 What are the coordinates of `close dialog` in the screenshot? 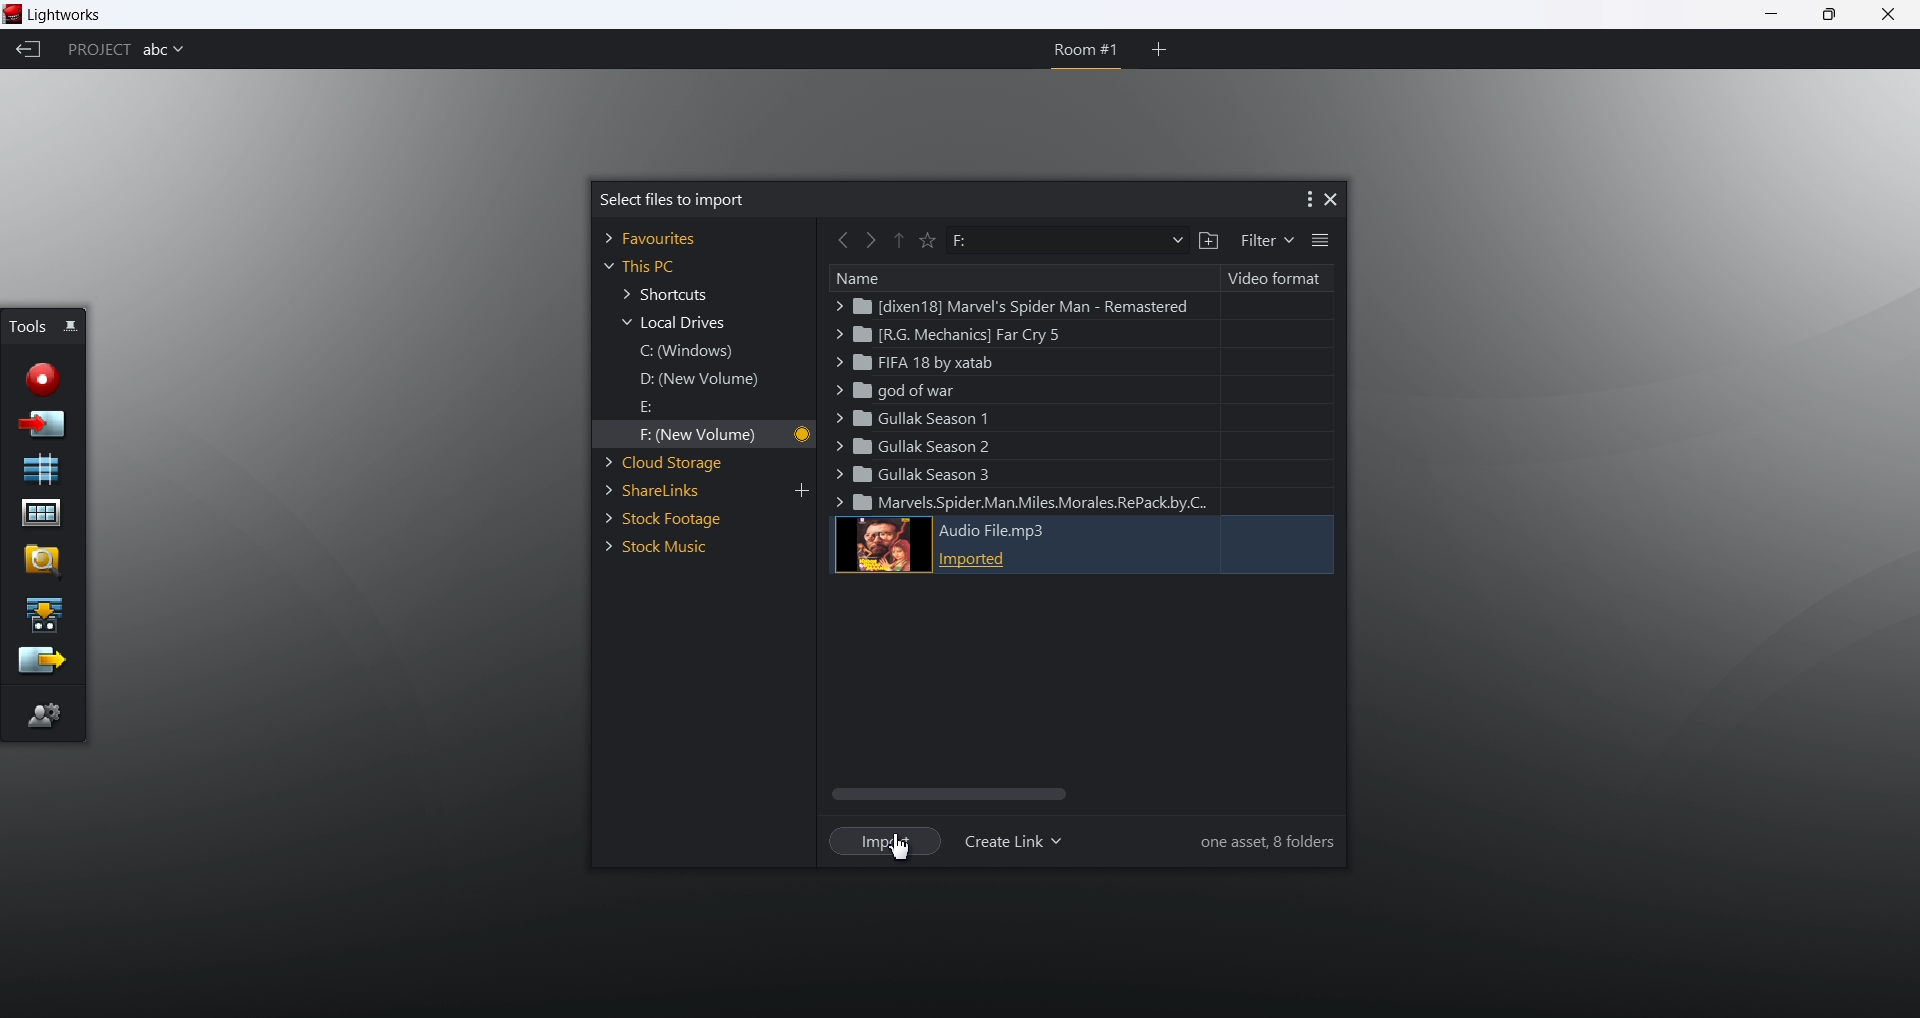 It's located at (1335, 198).